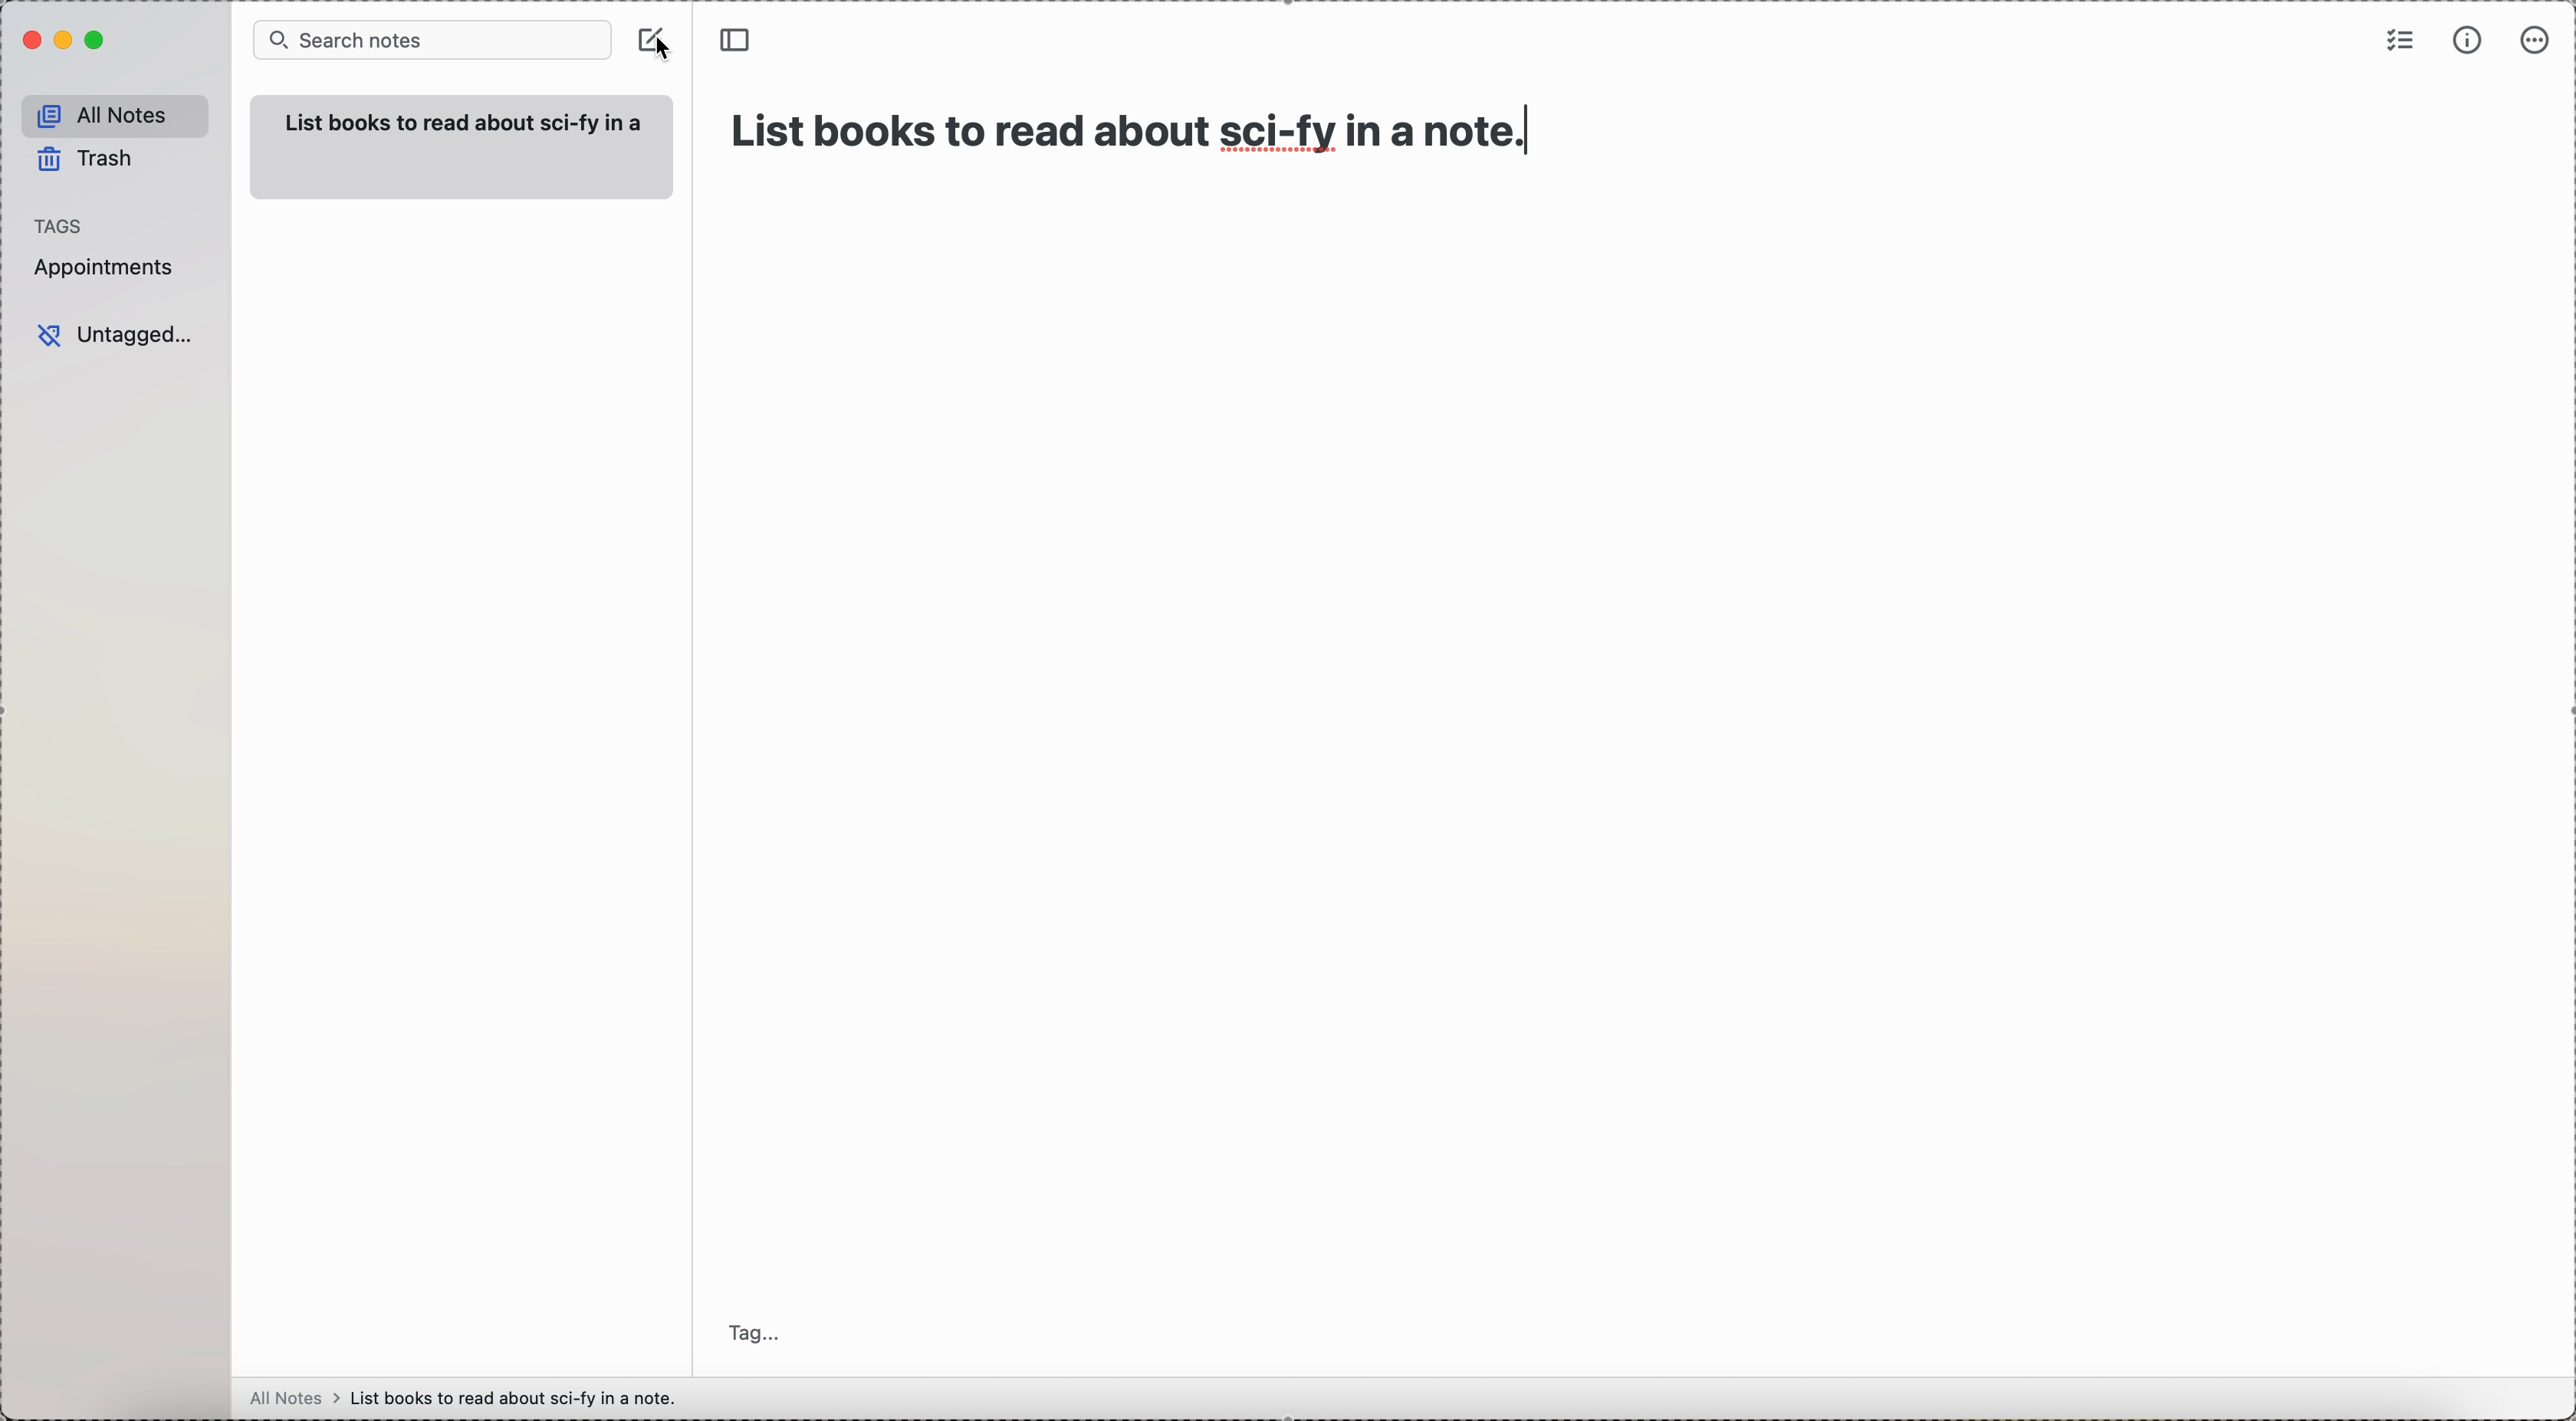 The height and width of the screenshot is (1421, 2576). Describe the element at coordinates (28, 40) in the screenshot. I see `close Simplenote` at that location.